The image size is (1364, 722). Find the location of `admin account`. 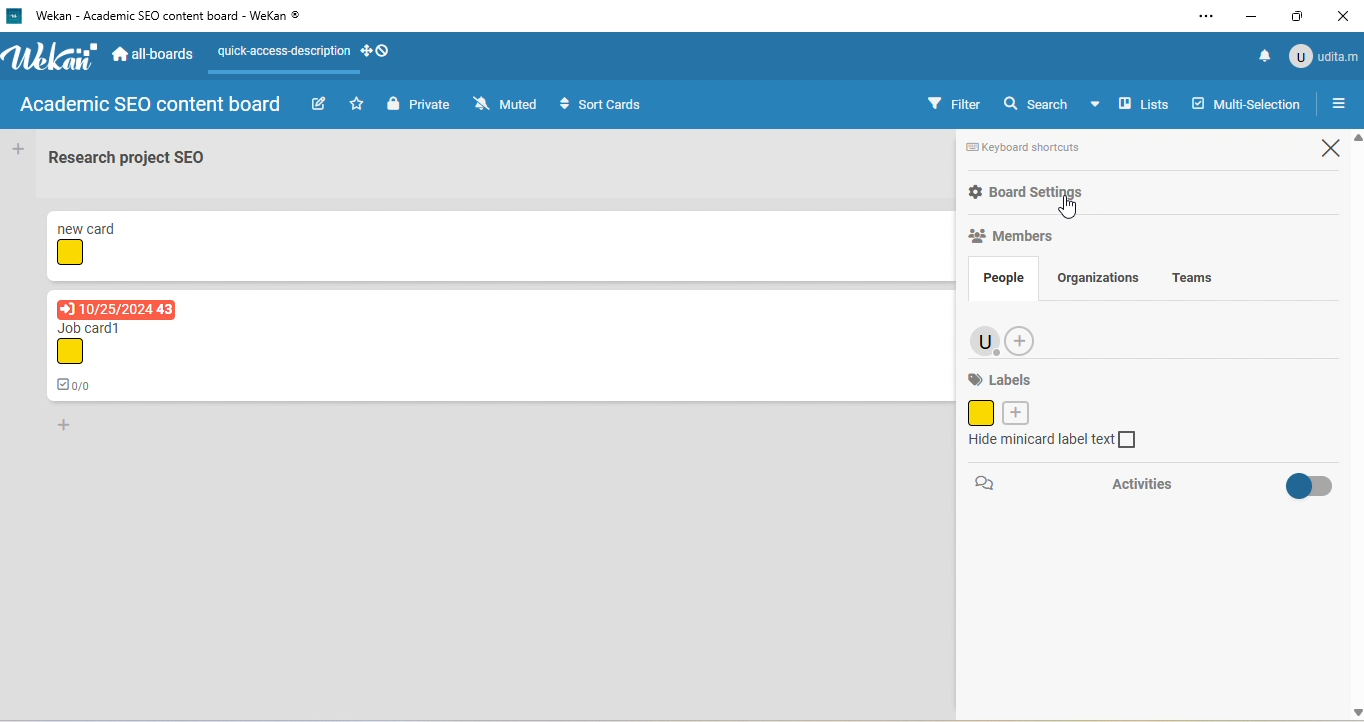

admin account is located at coordinates (985, 342).